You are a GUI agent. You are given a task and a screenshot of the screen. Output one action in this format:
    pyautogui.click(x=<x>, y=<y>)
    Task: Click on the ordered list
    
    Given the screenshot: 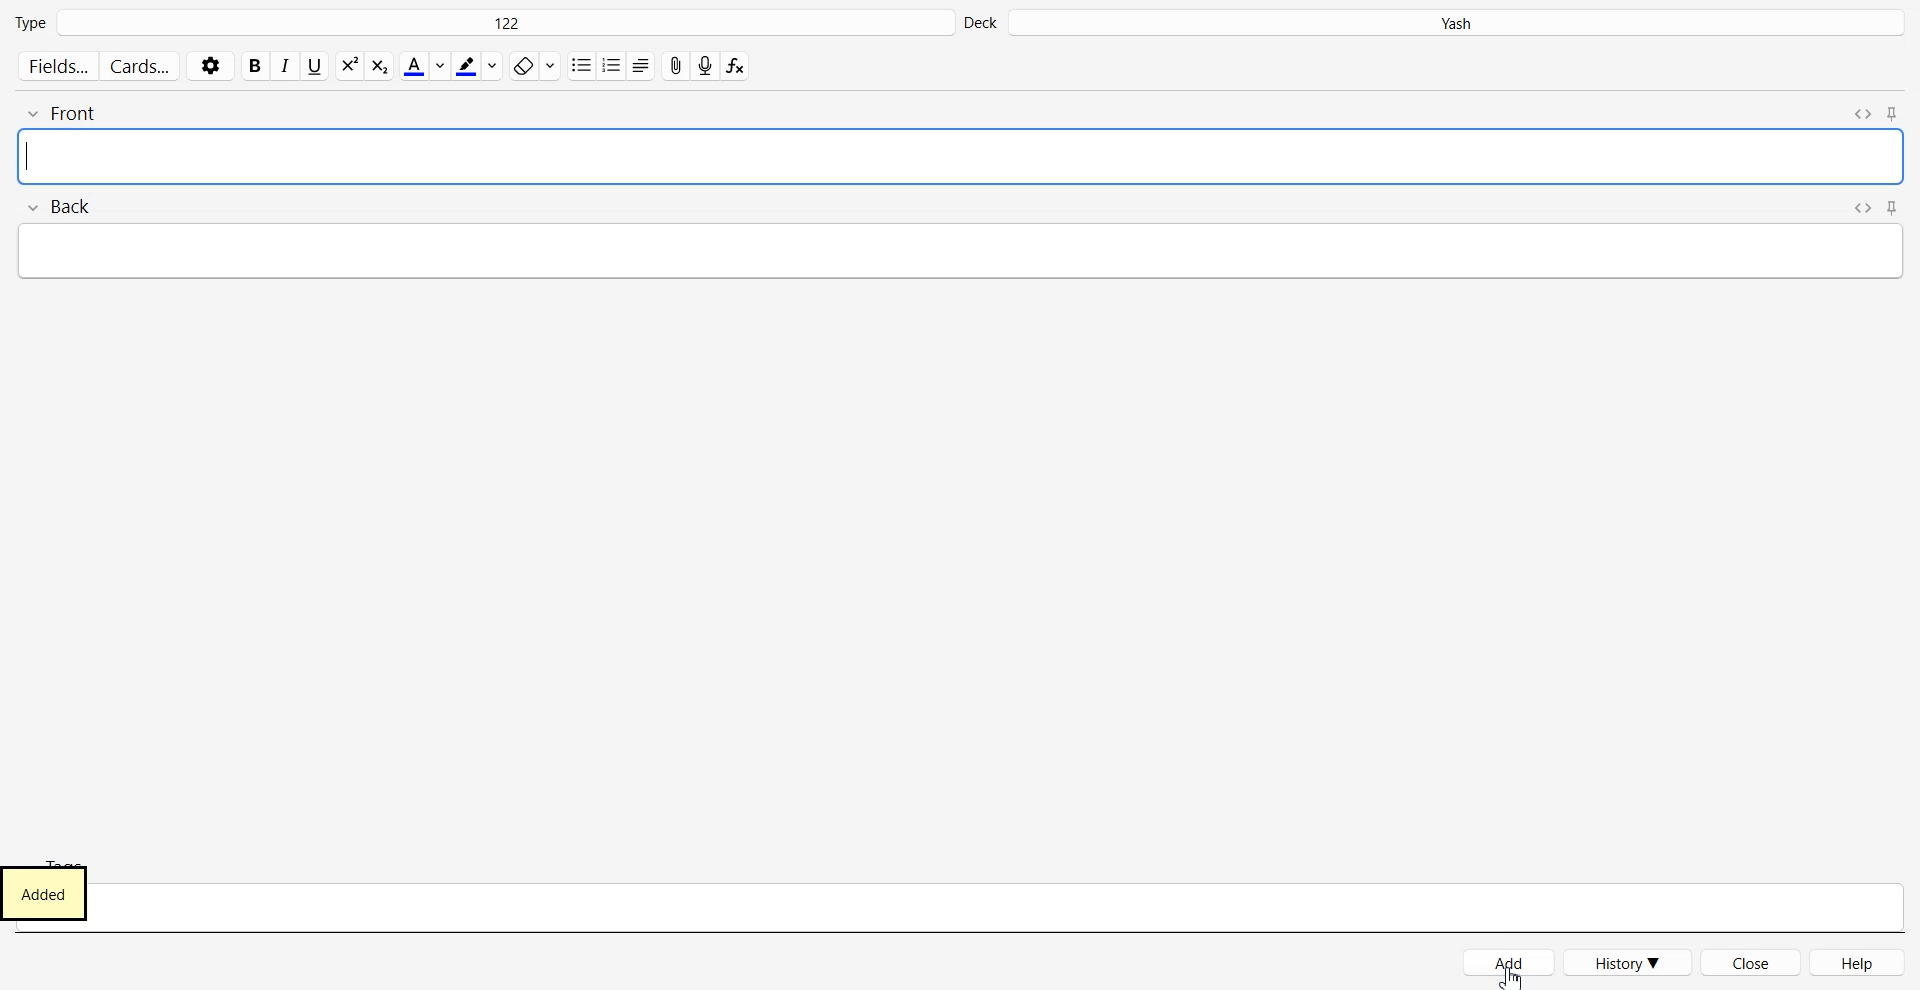 What is the action you would take?
    pyautogui.click(x=611, y=64)
    